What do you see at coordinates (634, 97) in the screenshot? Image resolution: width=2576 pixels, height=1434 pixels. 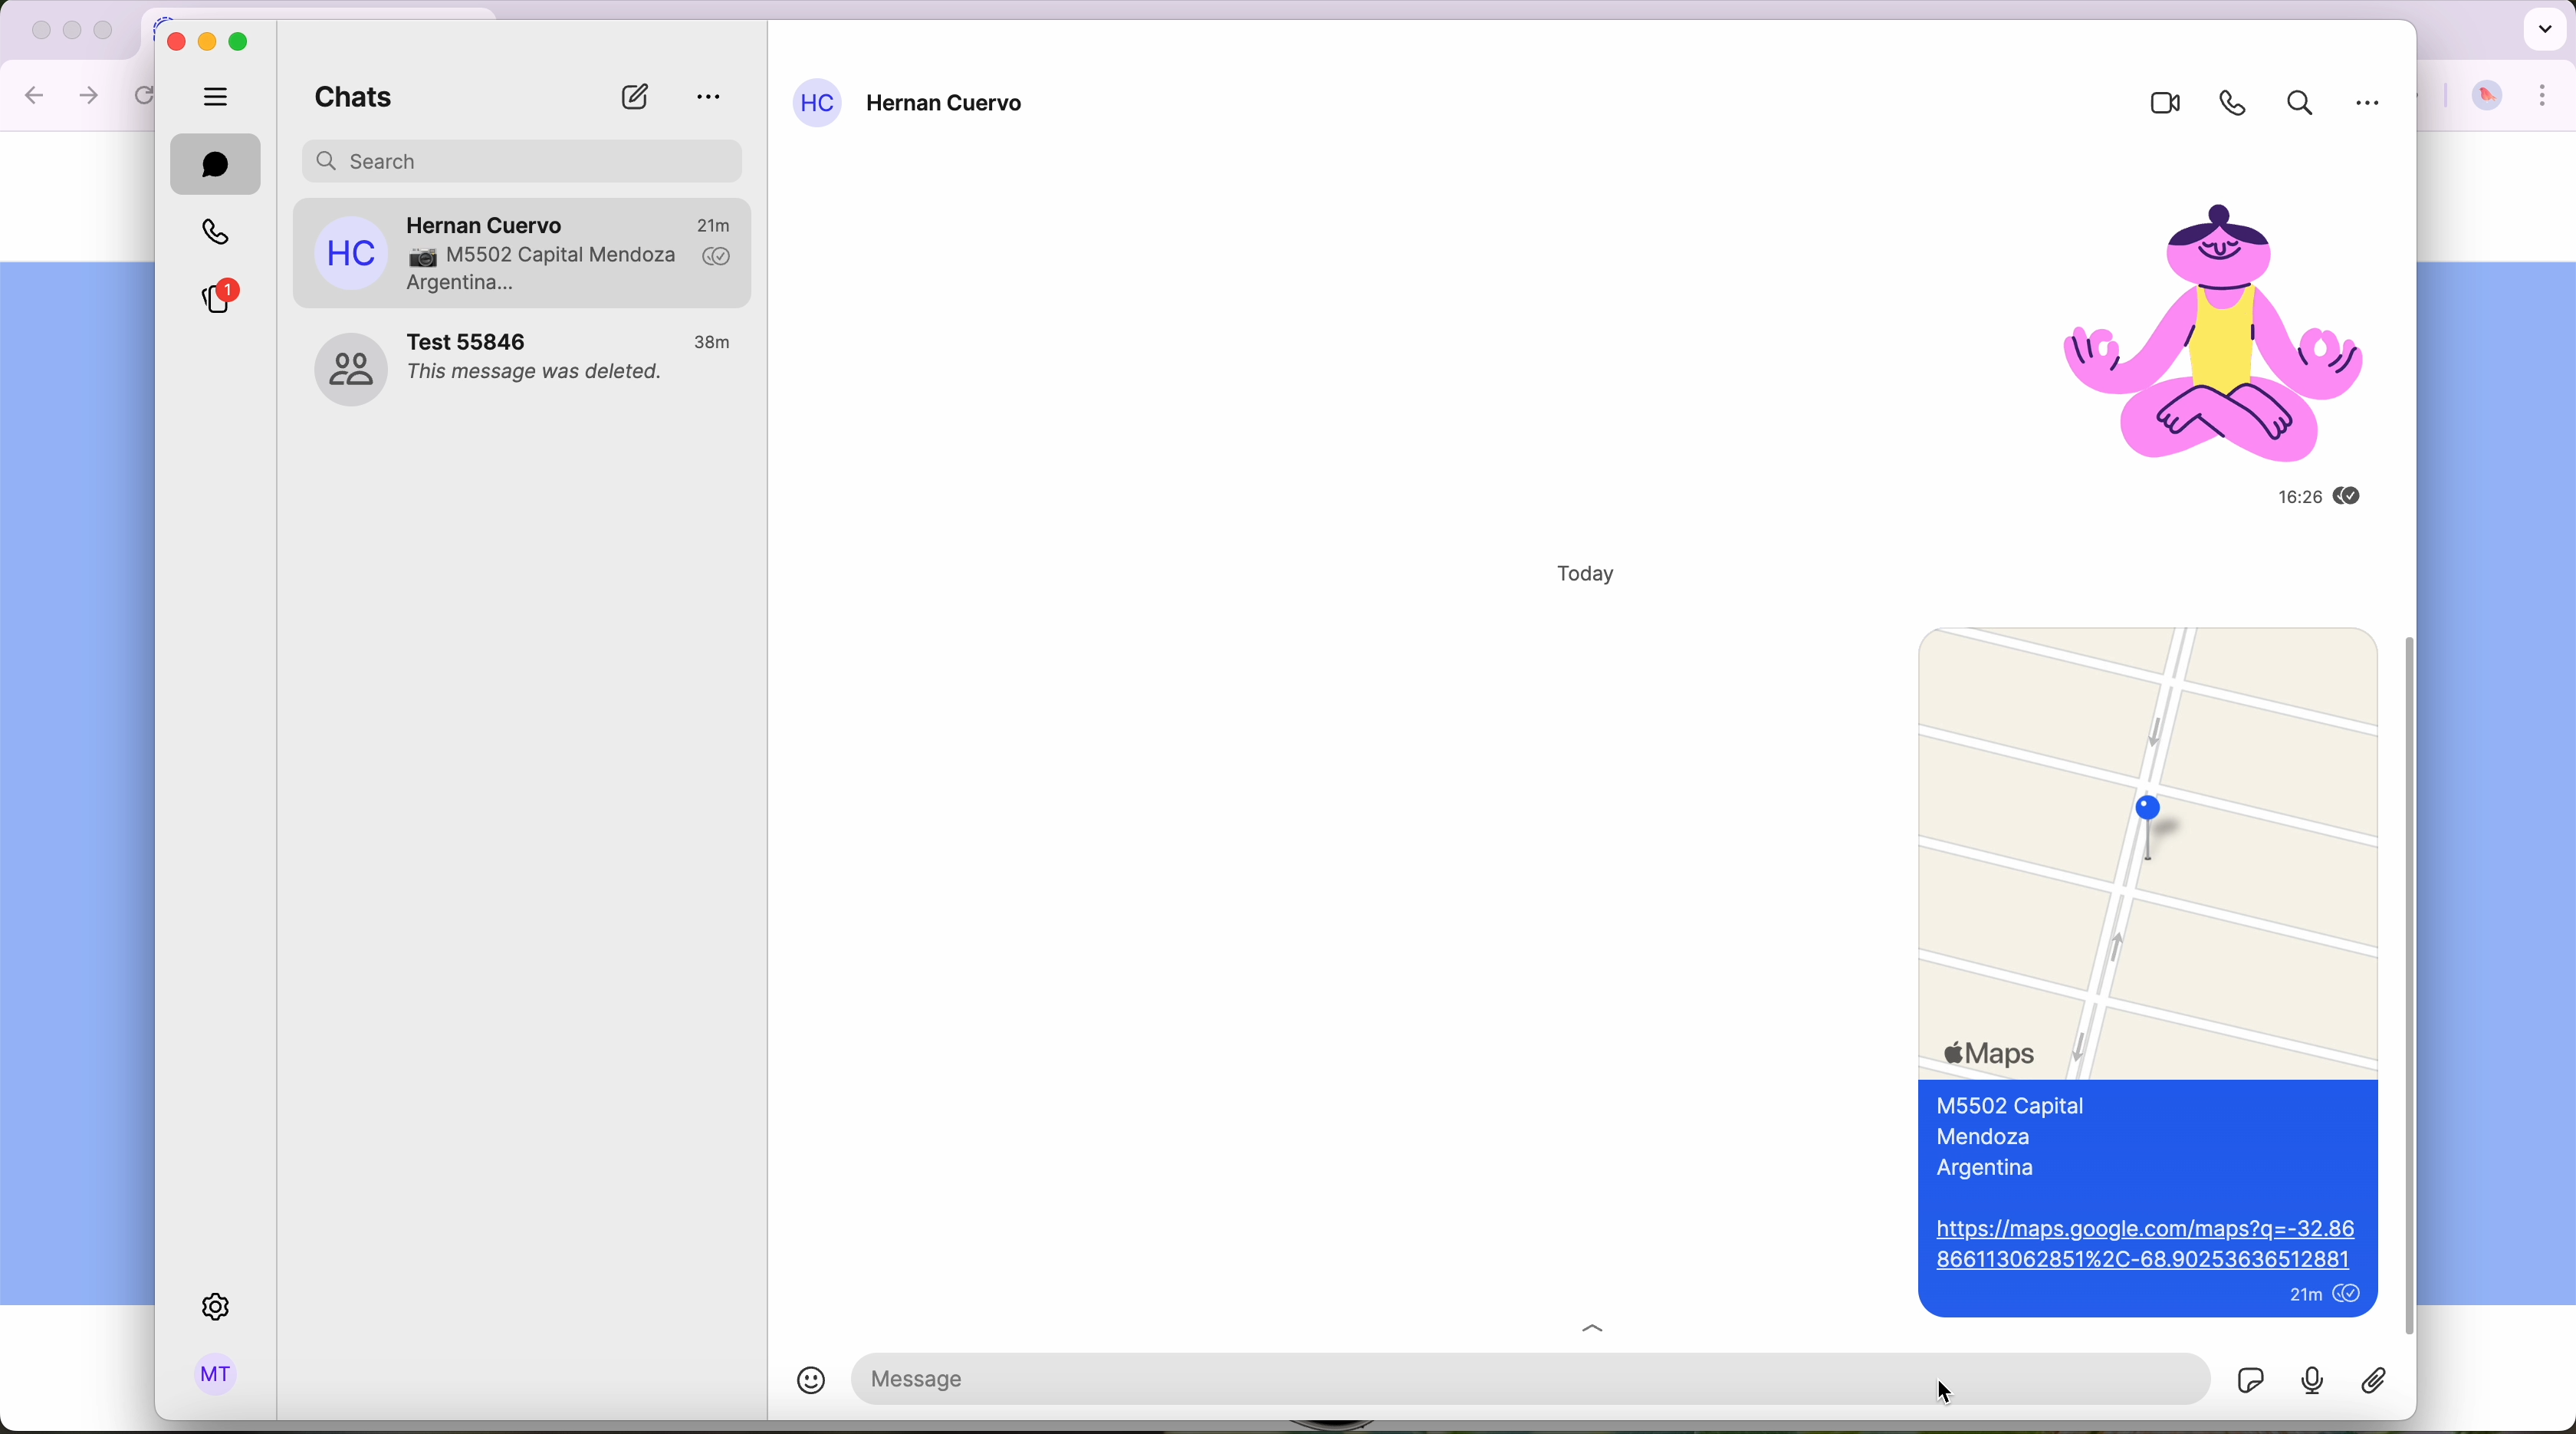 I see `new chat` at bounding box center [634, 97].